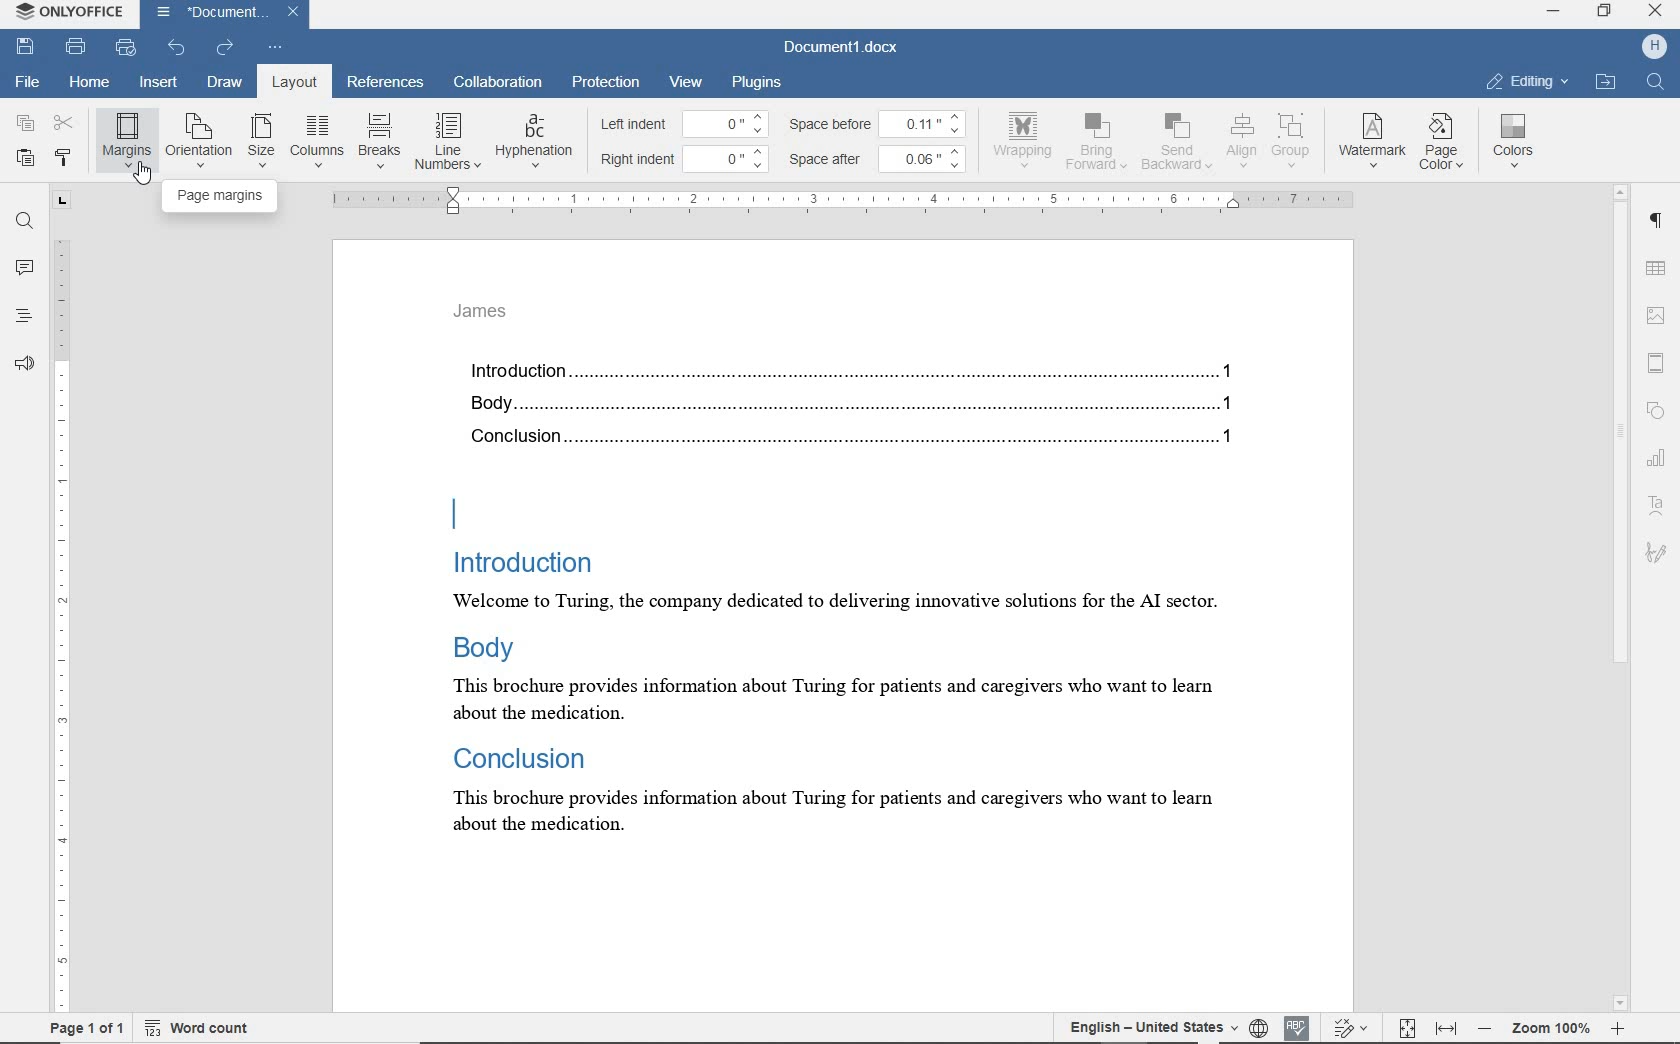 The image size is (1680, 1044). Describe the element at coordinates (126, 139) in the screenshot. I see `margins` at that location.